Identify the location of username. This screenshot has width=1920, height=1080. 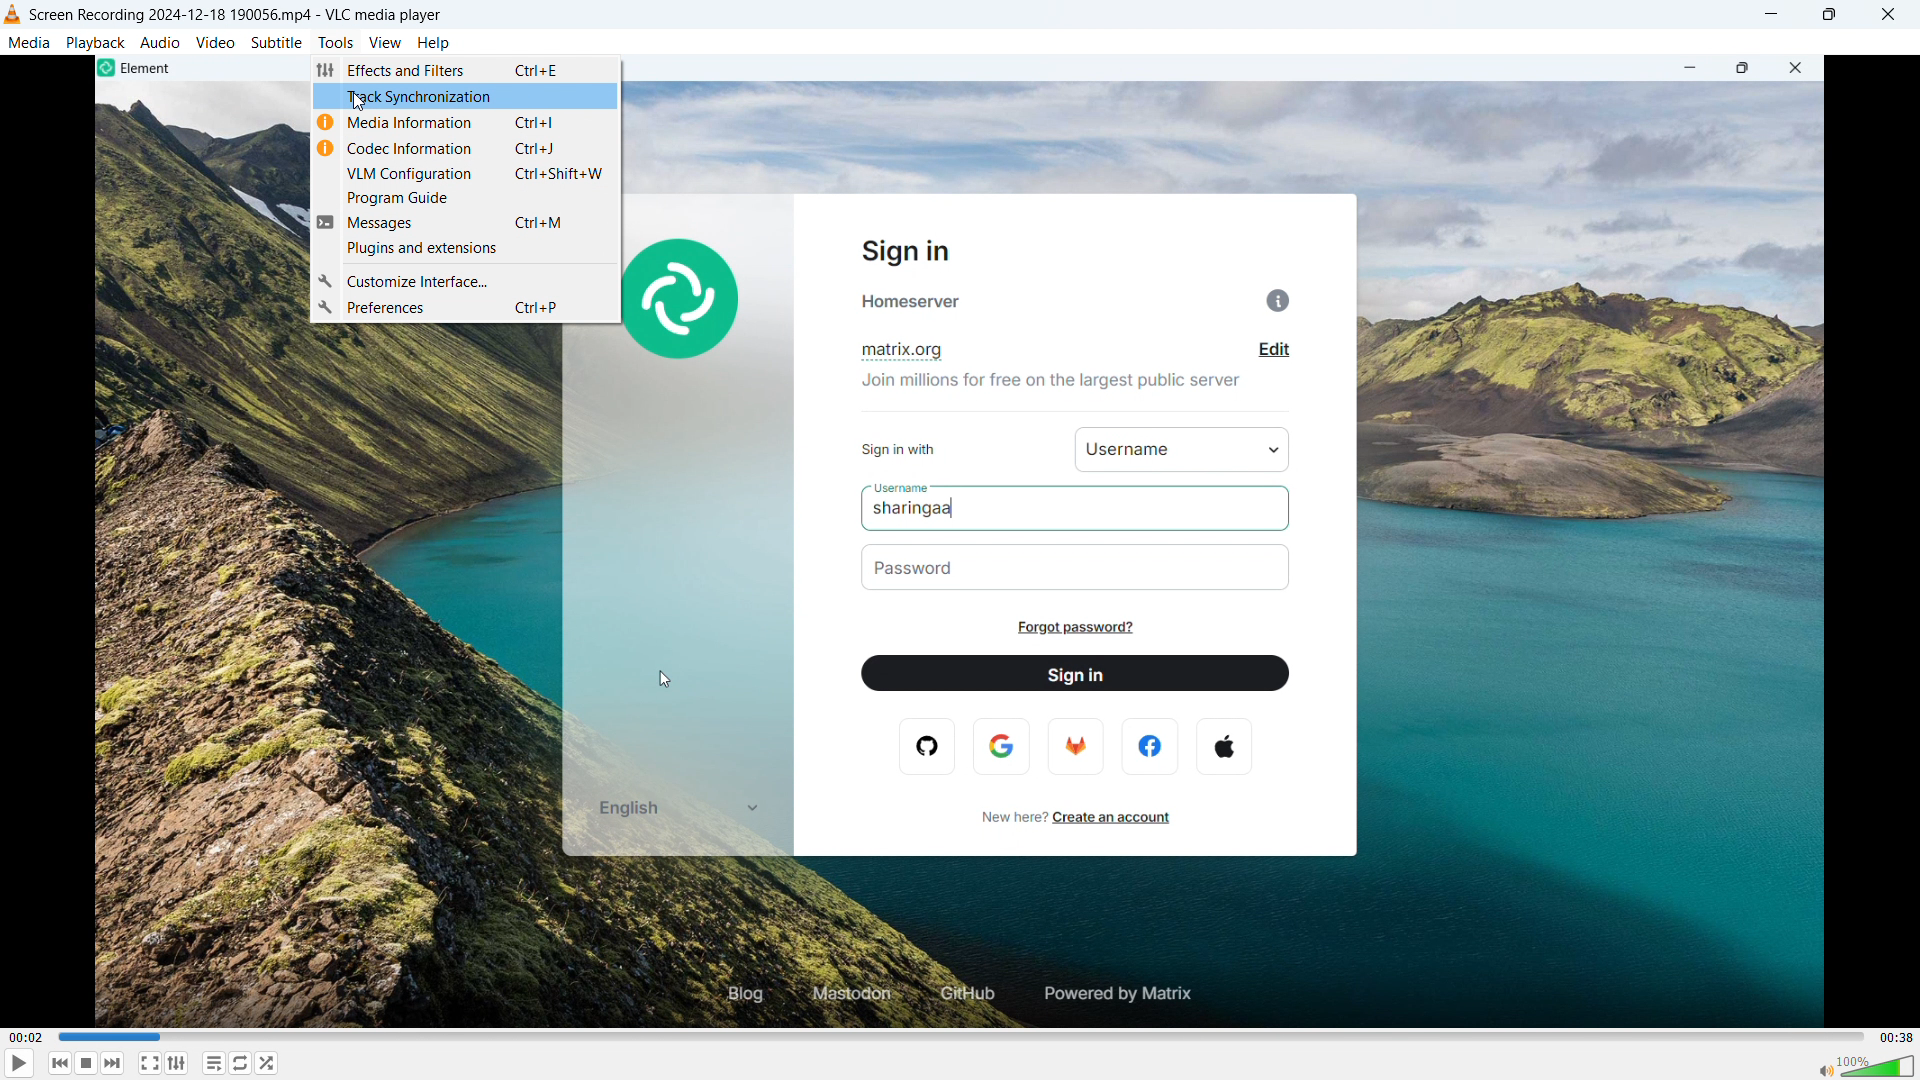
(904, 487).